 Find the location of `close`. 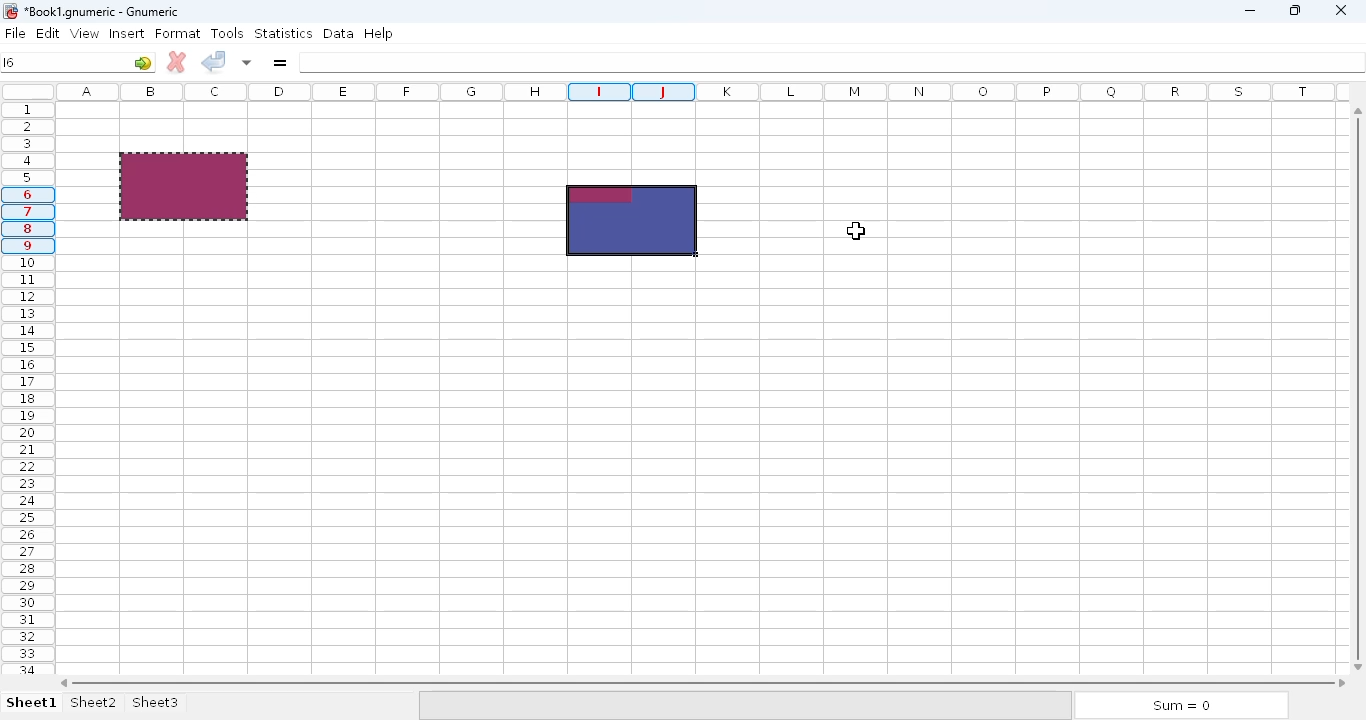

close is located at coordinates (1341, 12).